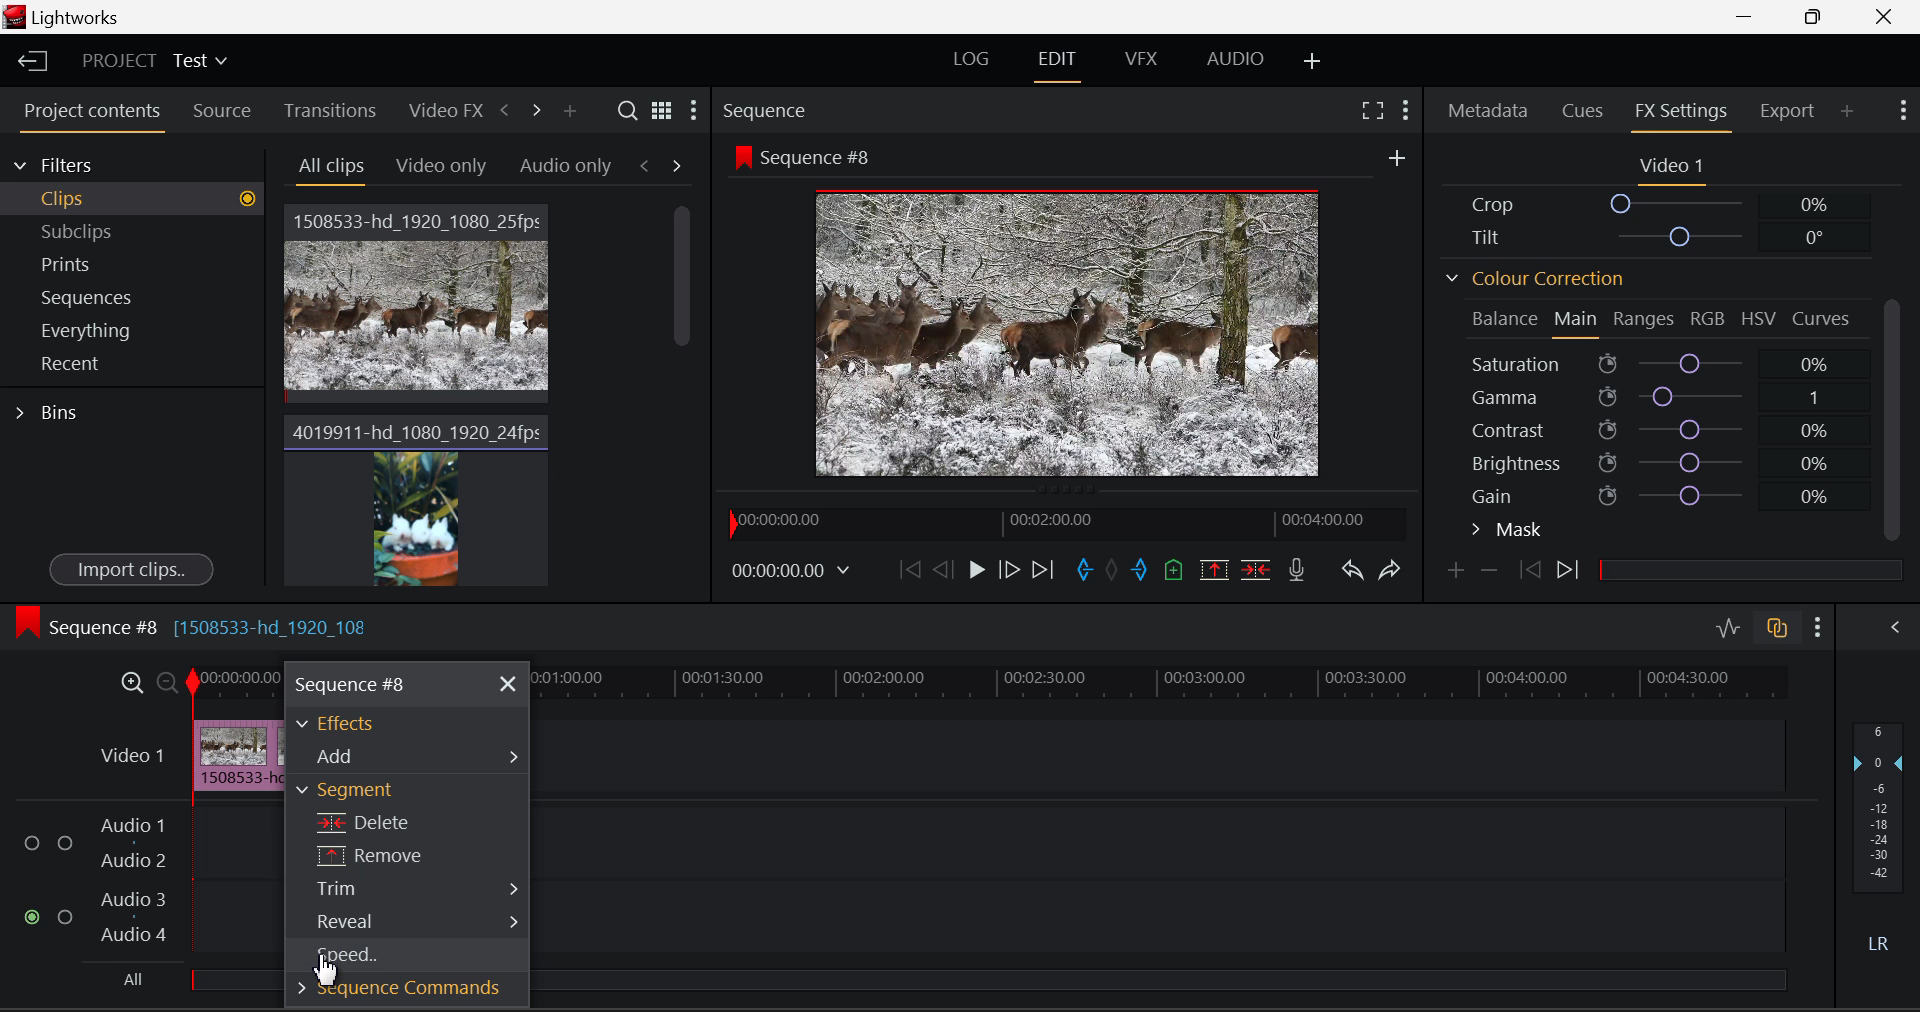 Image resolution: width=1920 pixels, height=1012 pixels. What do you see at coordinates (1900, 630) in the screenshot?
I see `Show Audio Mix` at bounding box center [1900, 630].